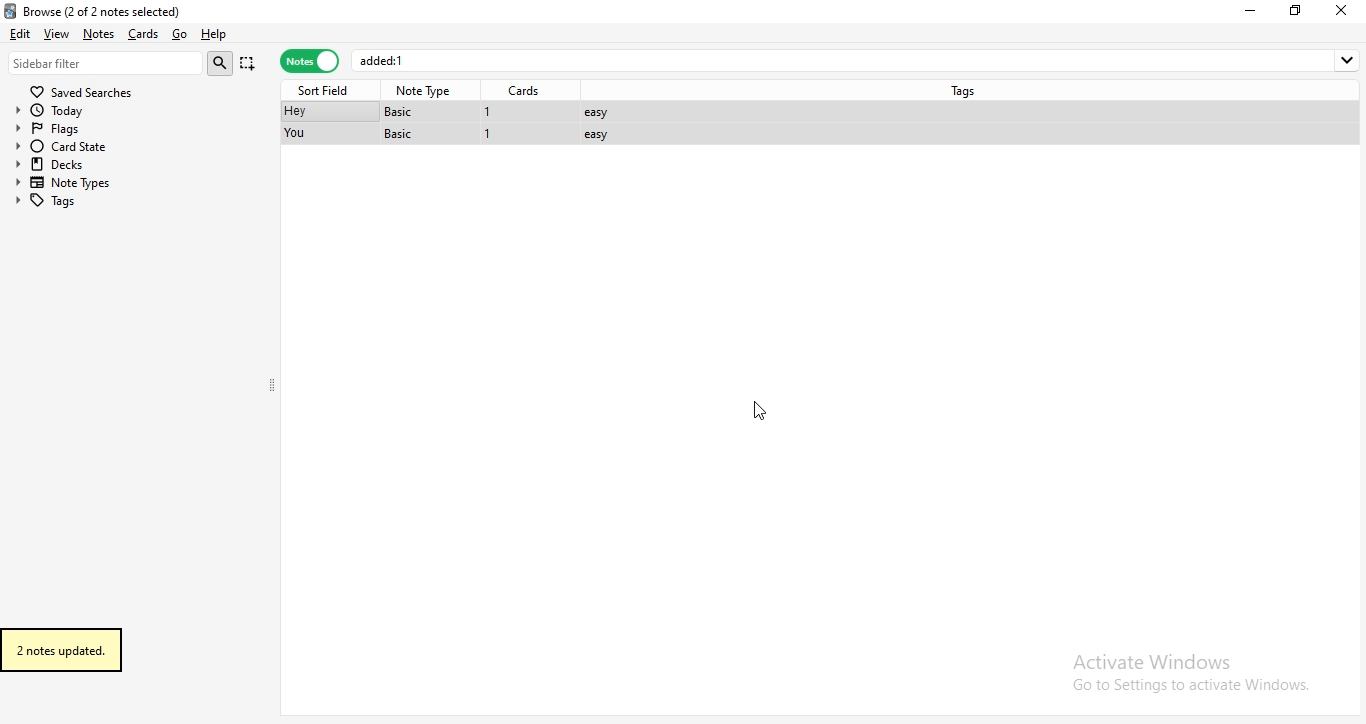 This screenshot has width=1366, height=724. What do you see at coordinates (223, 63) in the screenshot?
I see `search` at bounding box center [223, 63].